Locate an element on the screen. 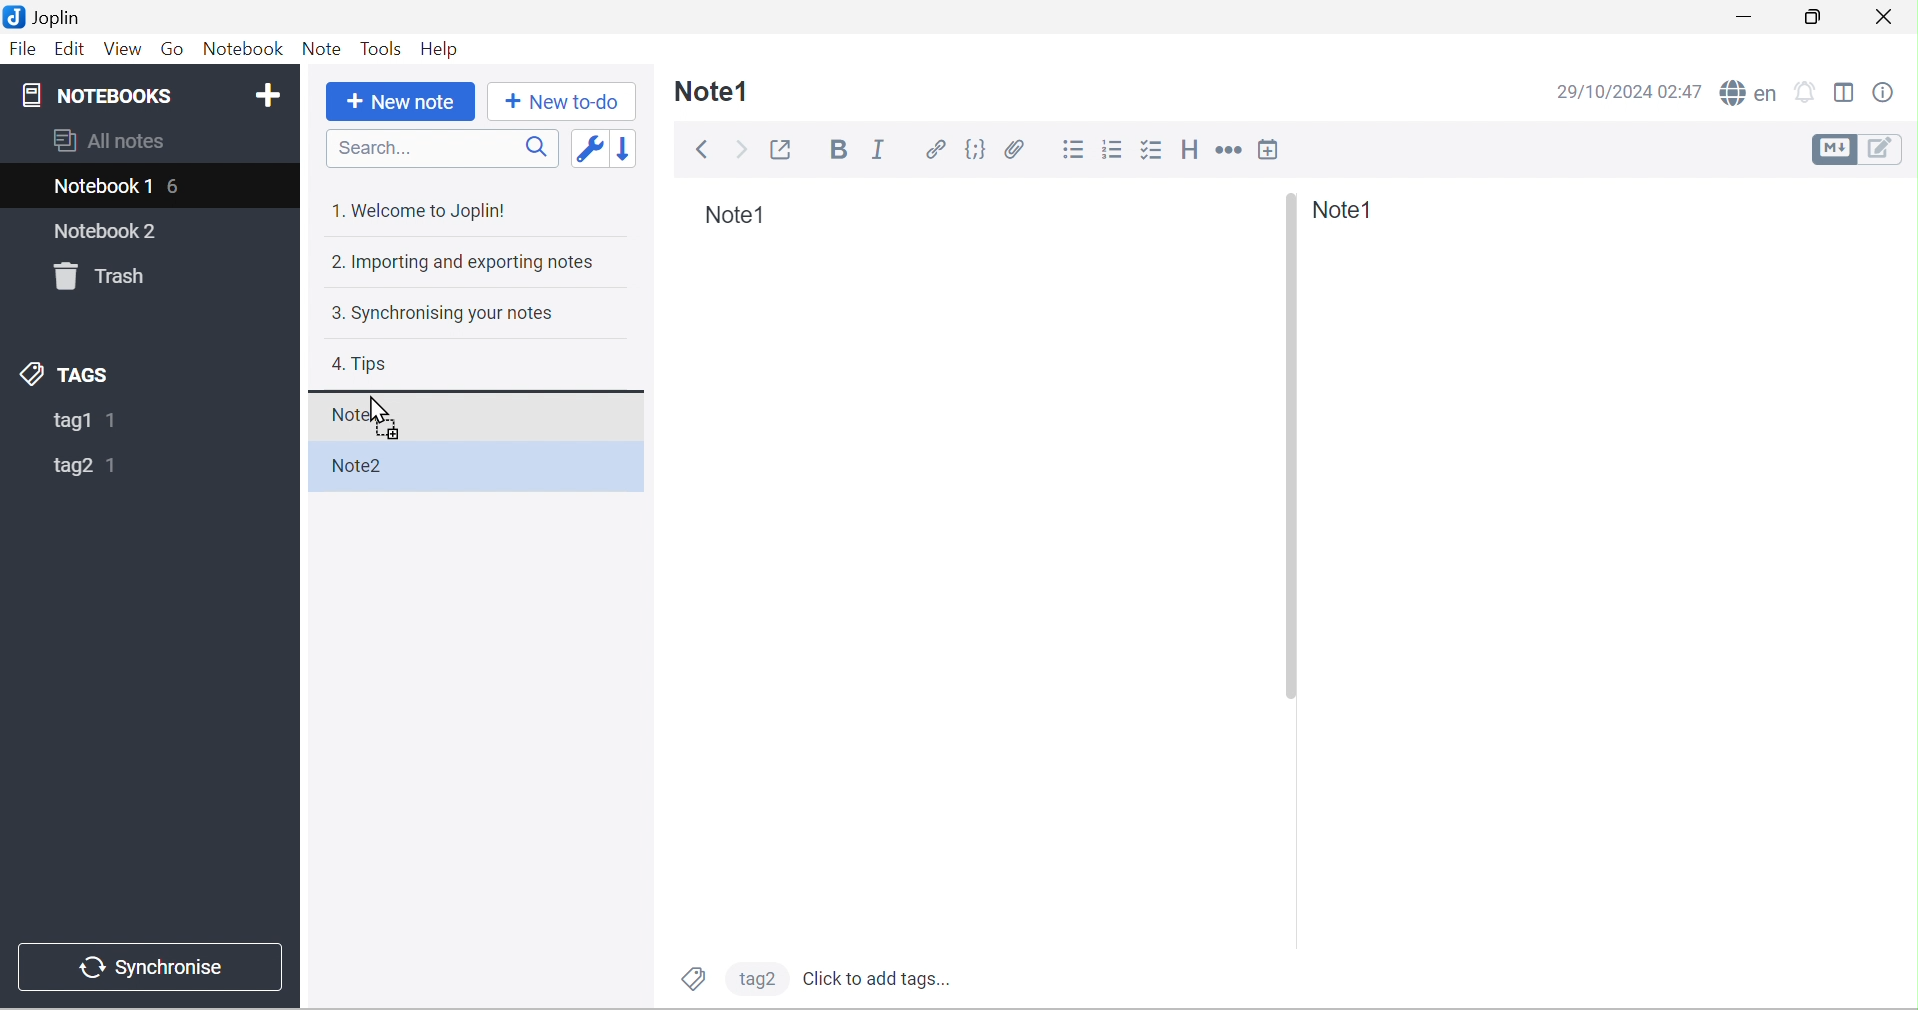  Joplin is located at coordinates (42, 16).